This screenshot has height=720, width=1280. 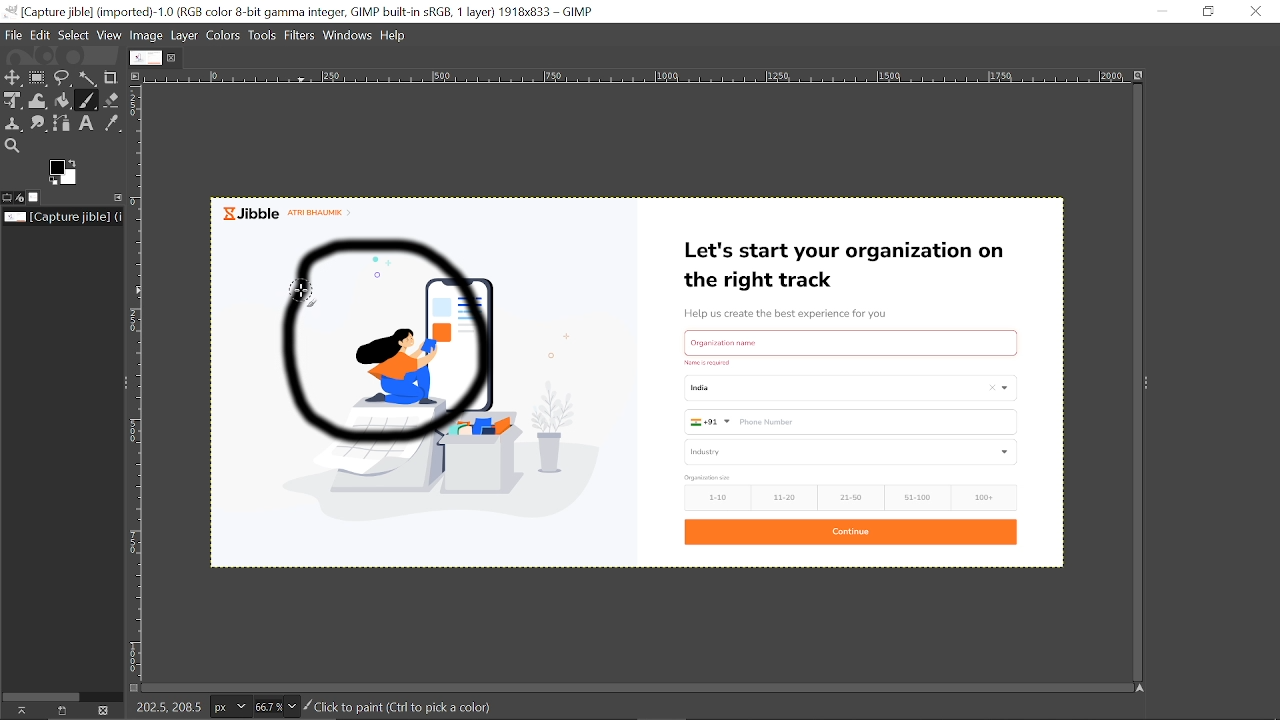 What do you see at coordinates (185, 37) in the screenshot?
I see `Layer` at bounding box center [185, 37].